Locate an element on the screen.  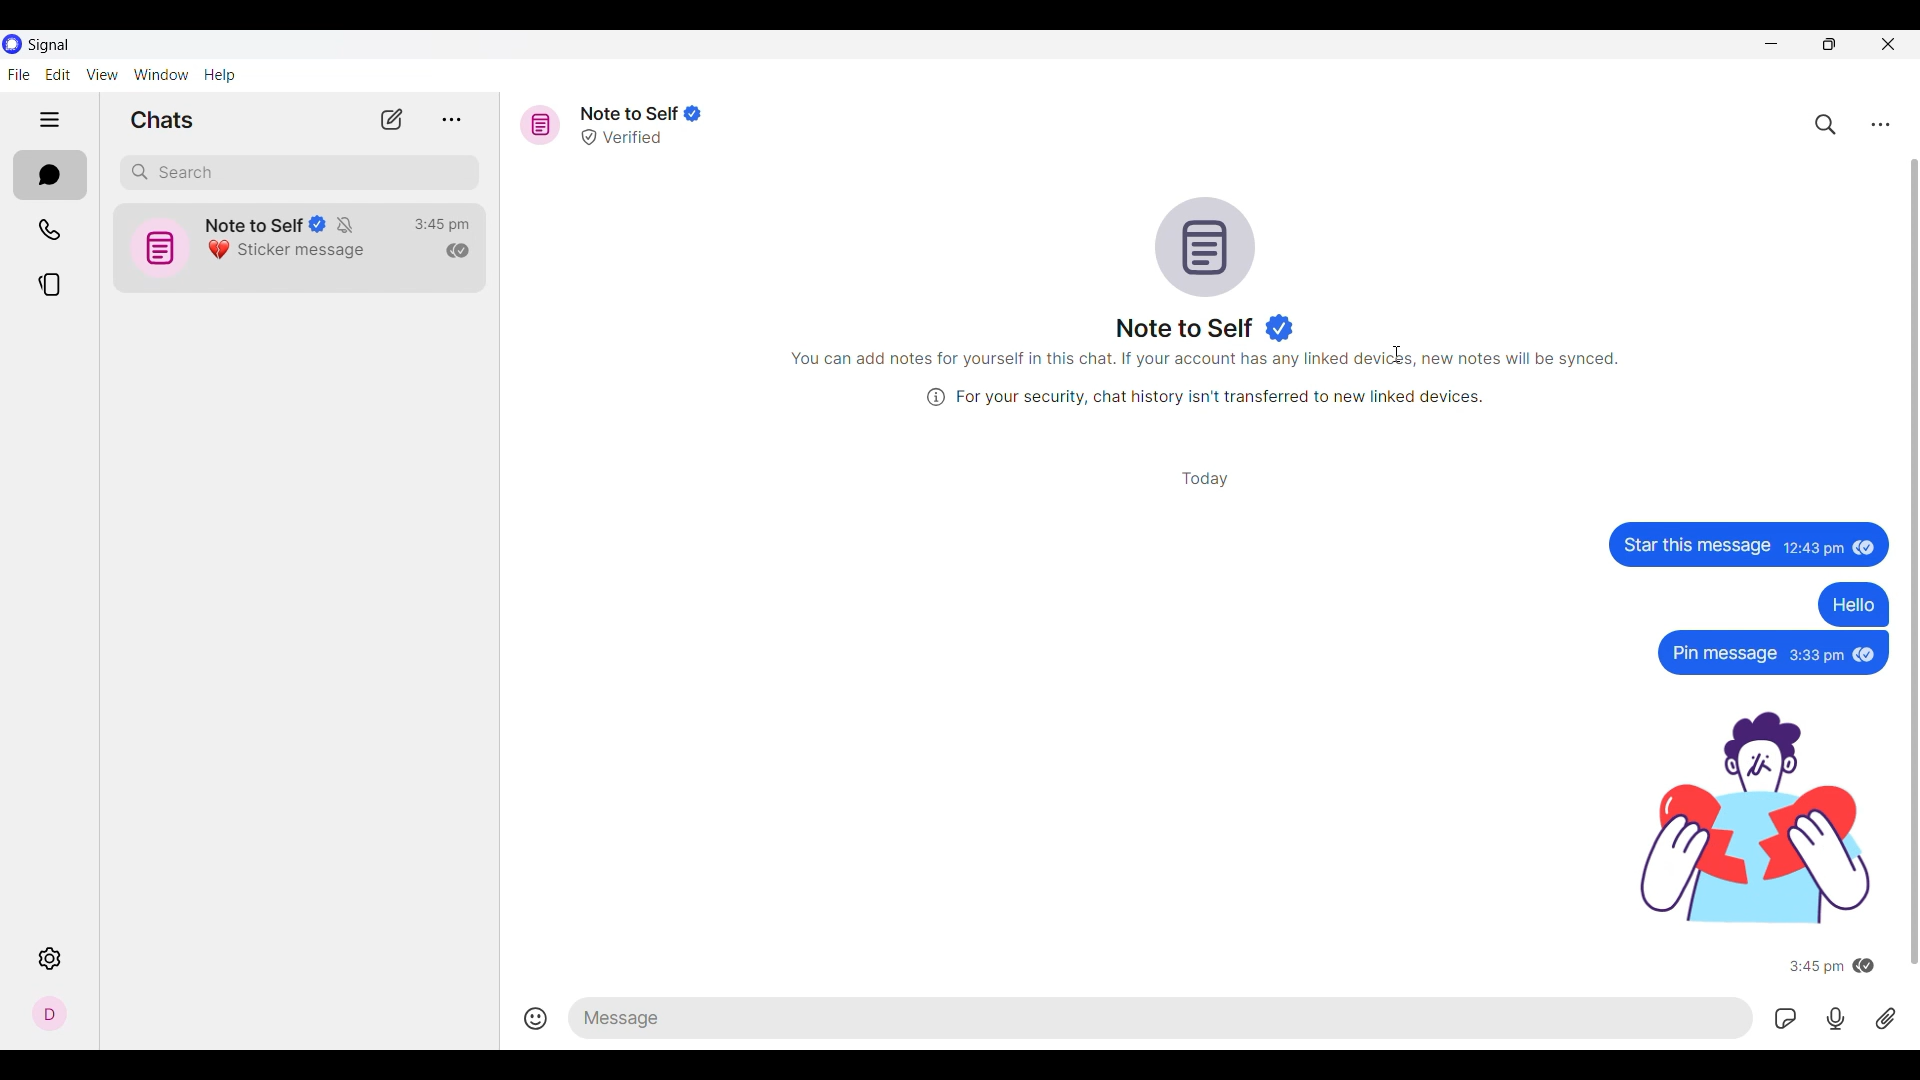
12:43 pm is located at coordinates (1813, 548).